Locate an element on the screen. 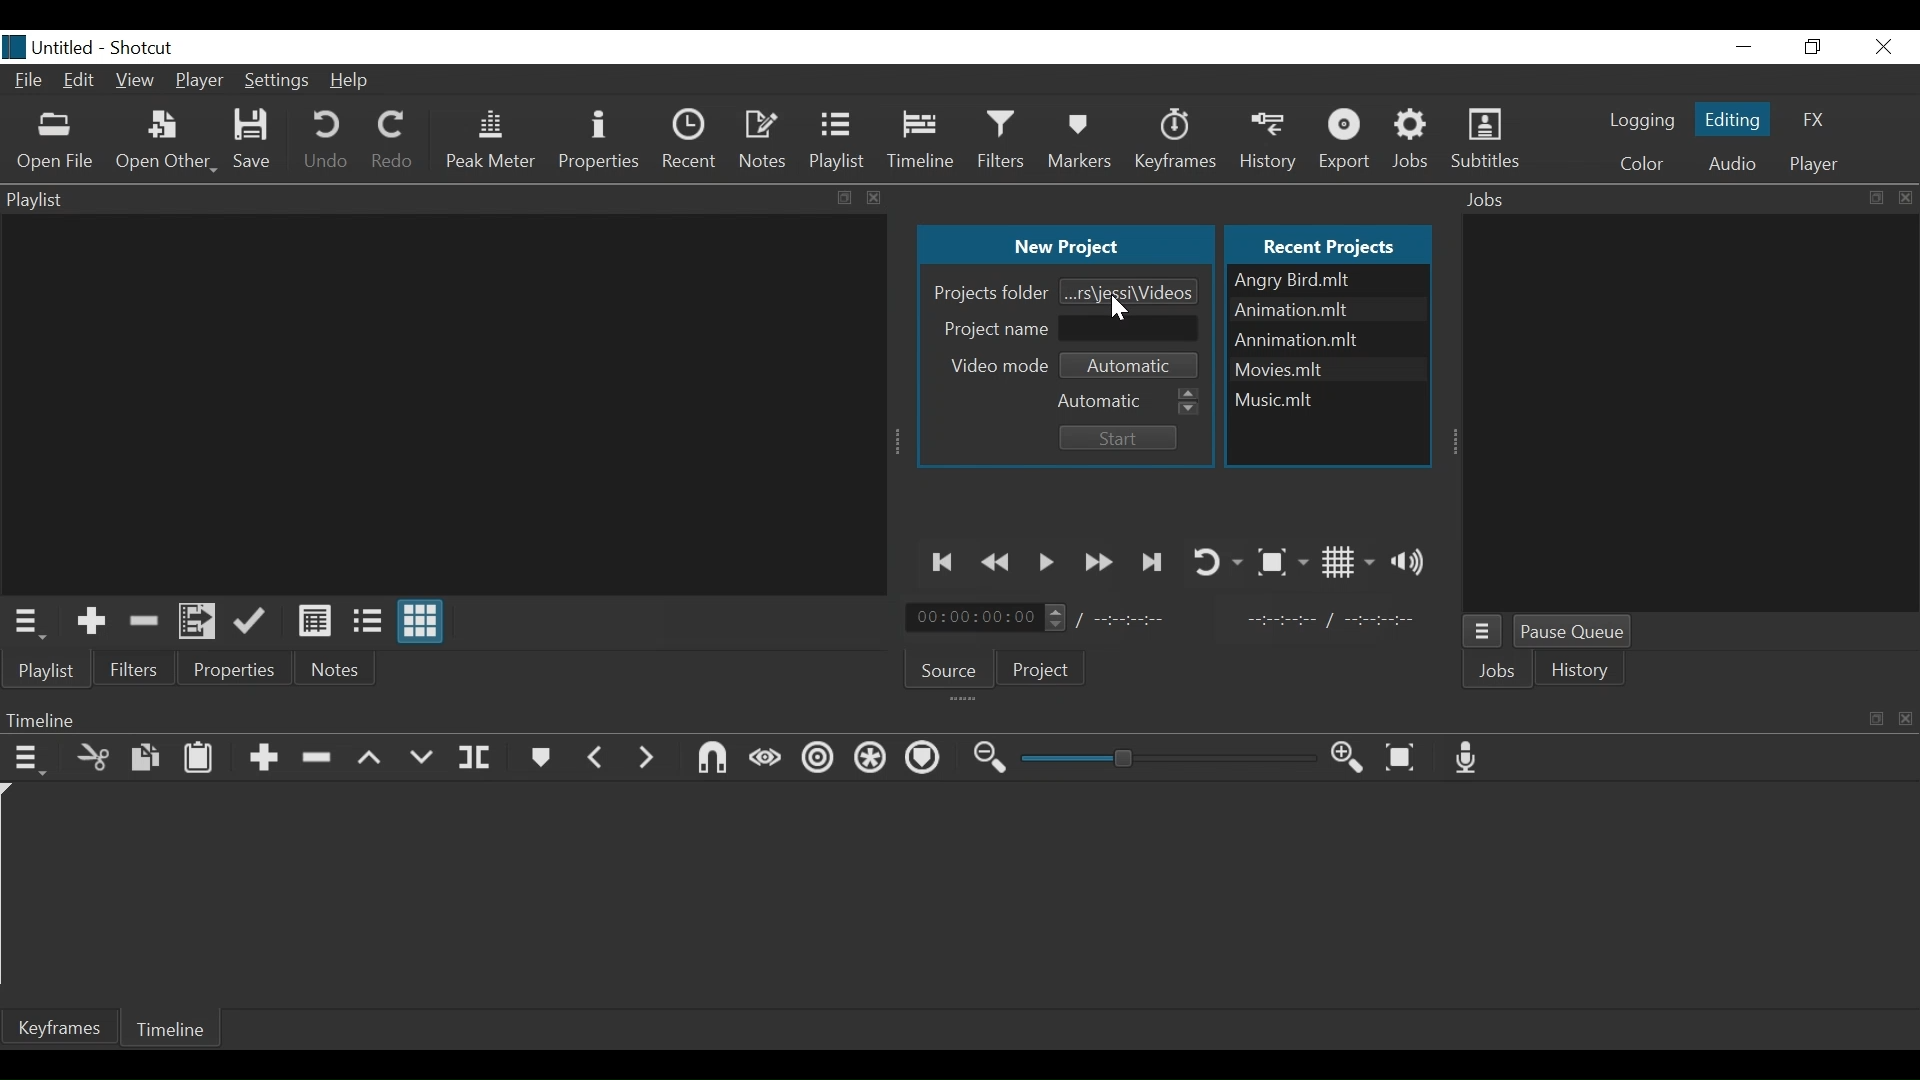 This screenshot has height=1080, width=1920. New Project is located at coordinates (1066, 246).